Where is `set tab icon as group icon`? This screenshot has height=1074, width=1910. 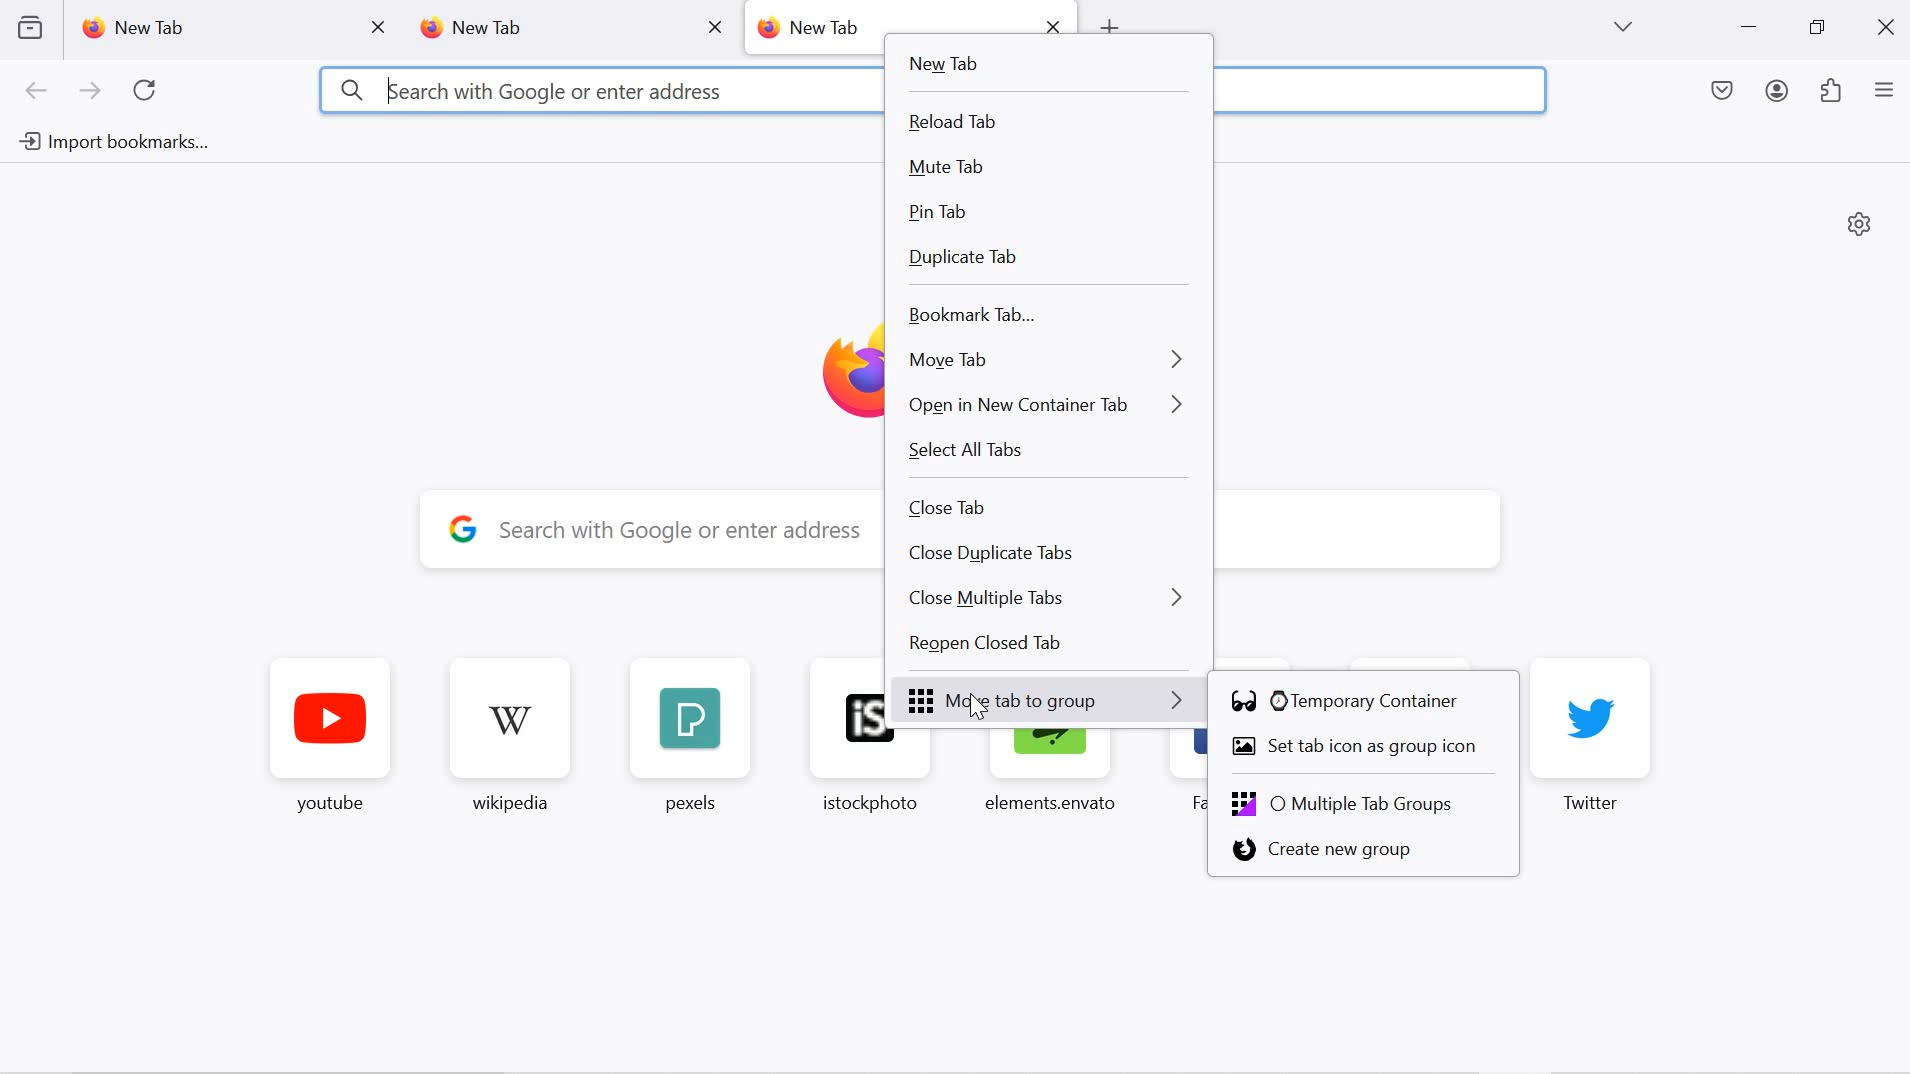 set tab icon as group icon is located at coordinates (1360, 747).